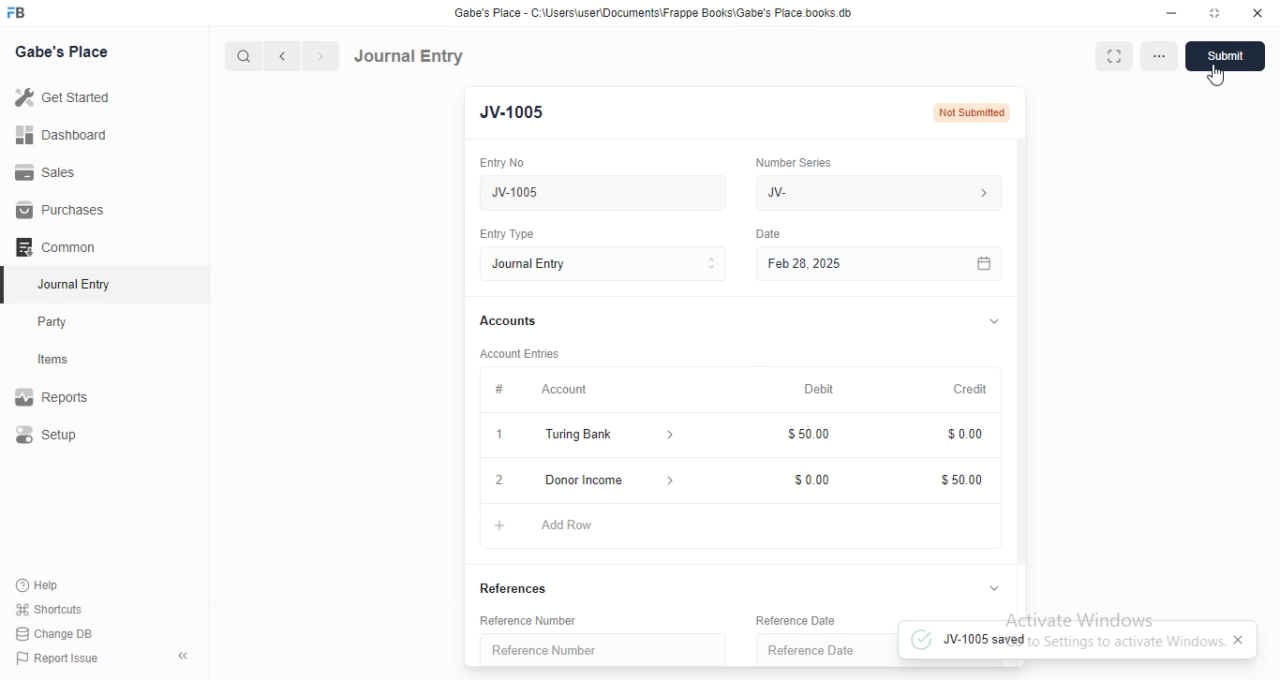 This screenshot has height=680, width=1280. What do you see at coordinates (520, 586) in the screenshot?
I see `References` at bounding box center [520, 586].